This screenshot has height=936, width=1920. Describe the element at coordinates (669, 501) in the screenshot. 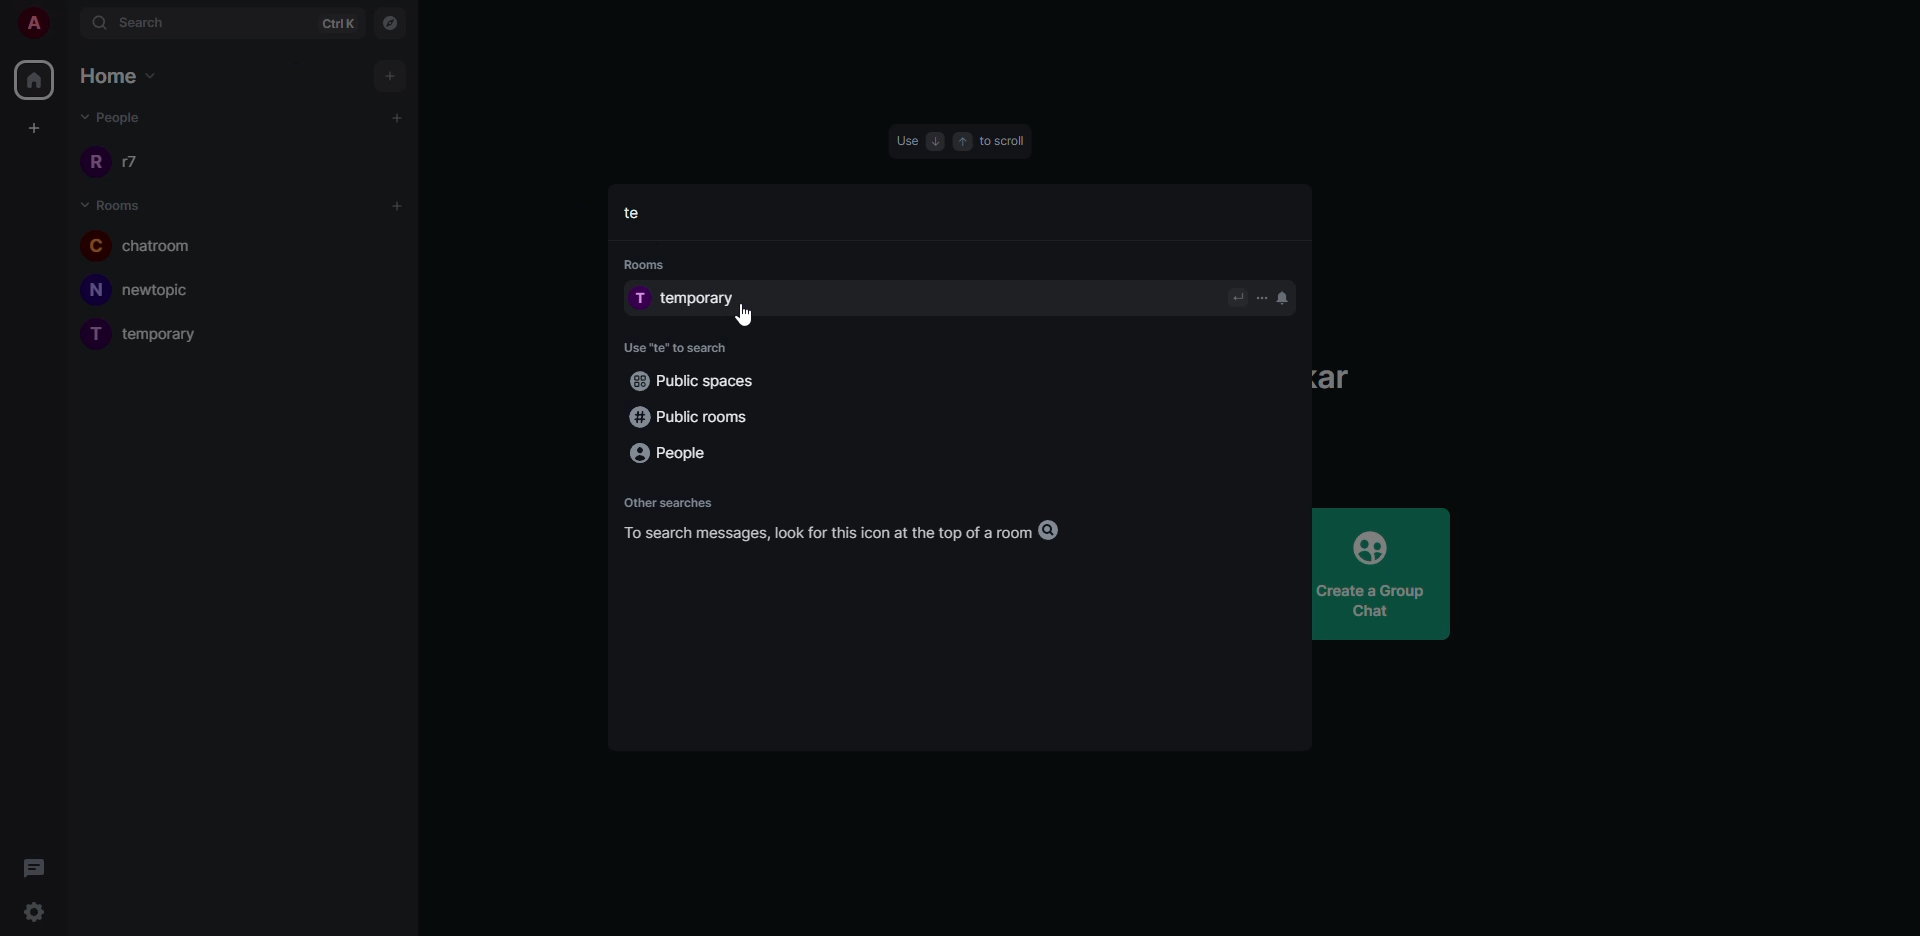

I see `other searches` at that location.